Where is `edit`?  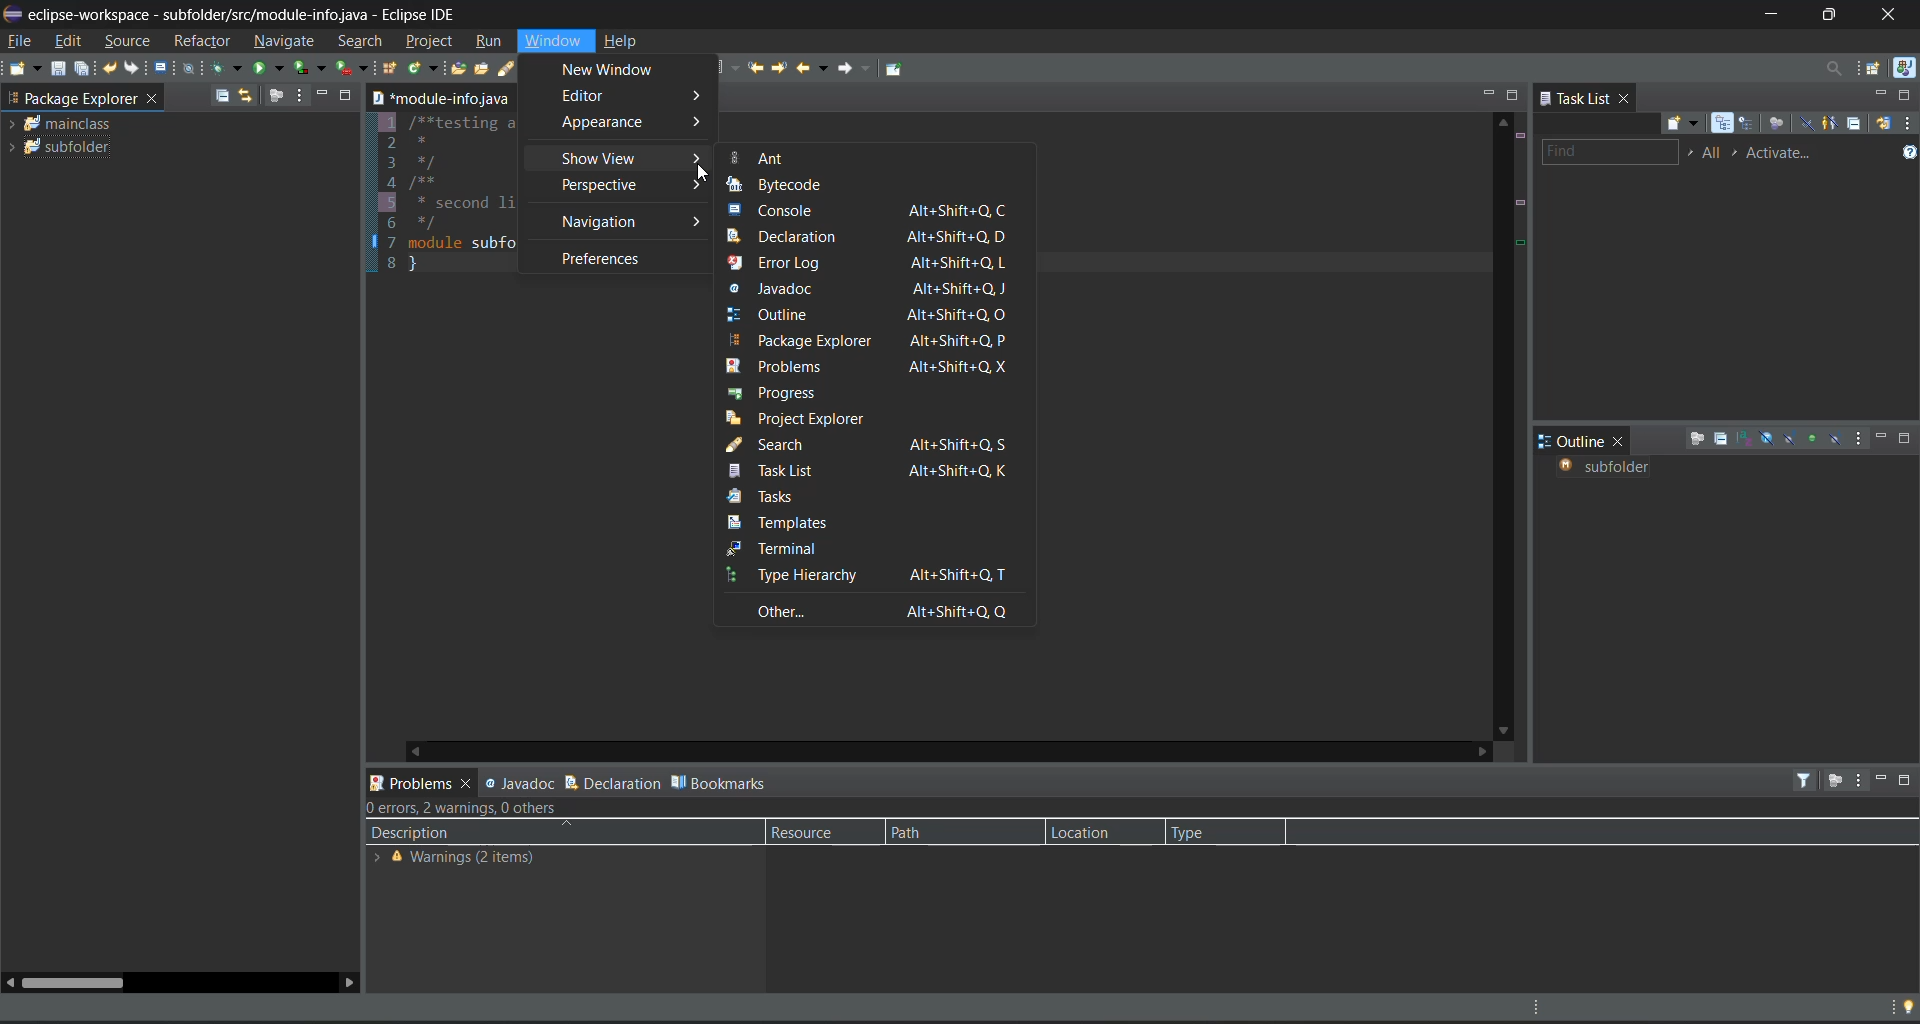 edit is located at coordinates (72, 42).